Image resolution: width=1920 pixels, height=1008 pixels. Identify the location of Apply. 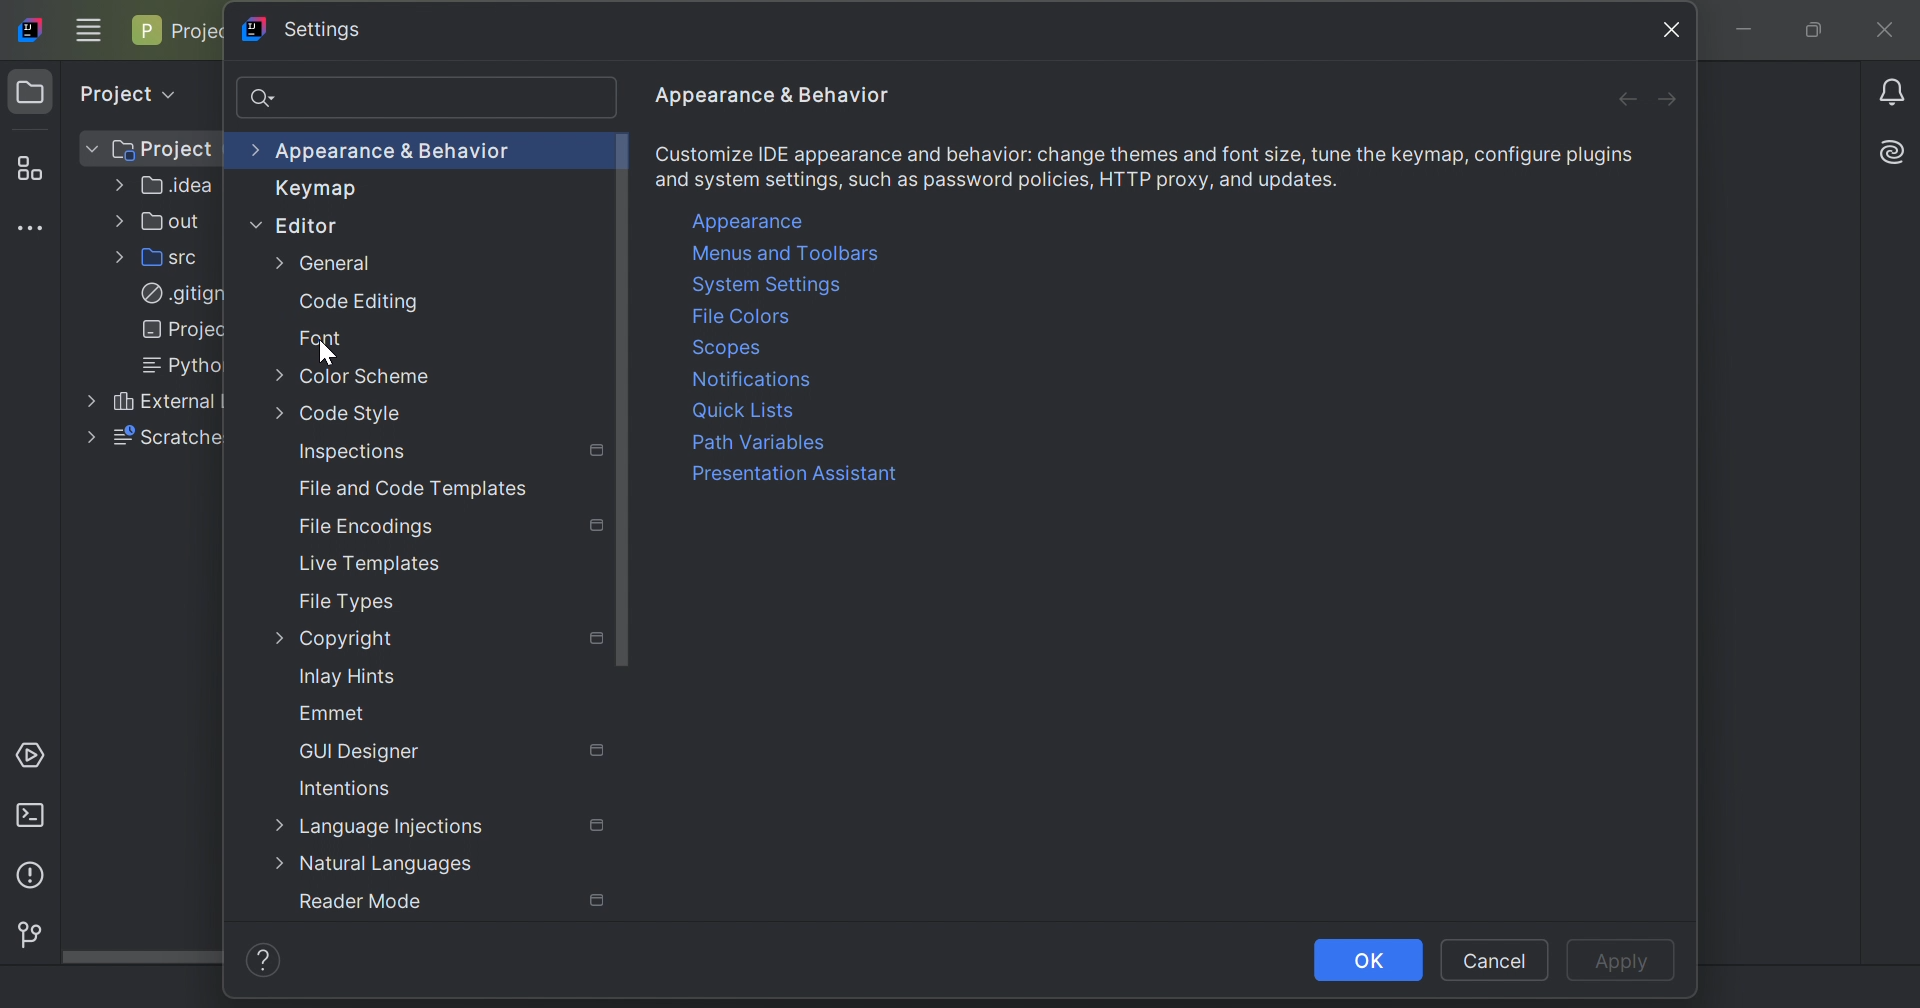
(1627, 963).